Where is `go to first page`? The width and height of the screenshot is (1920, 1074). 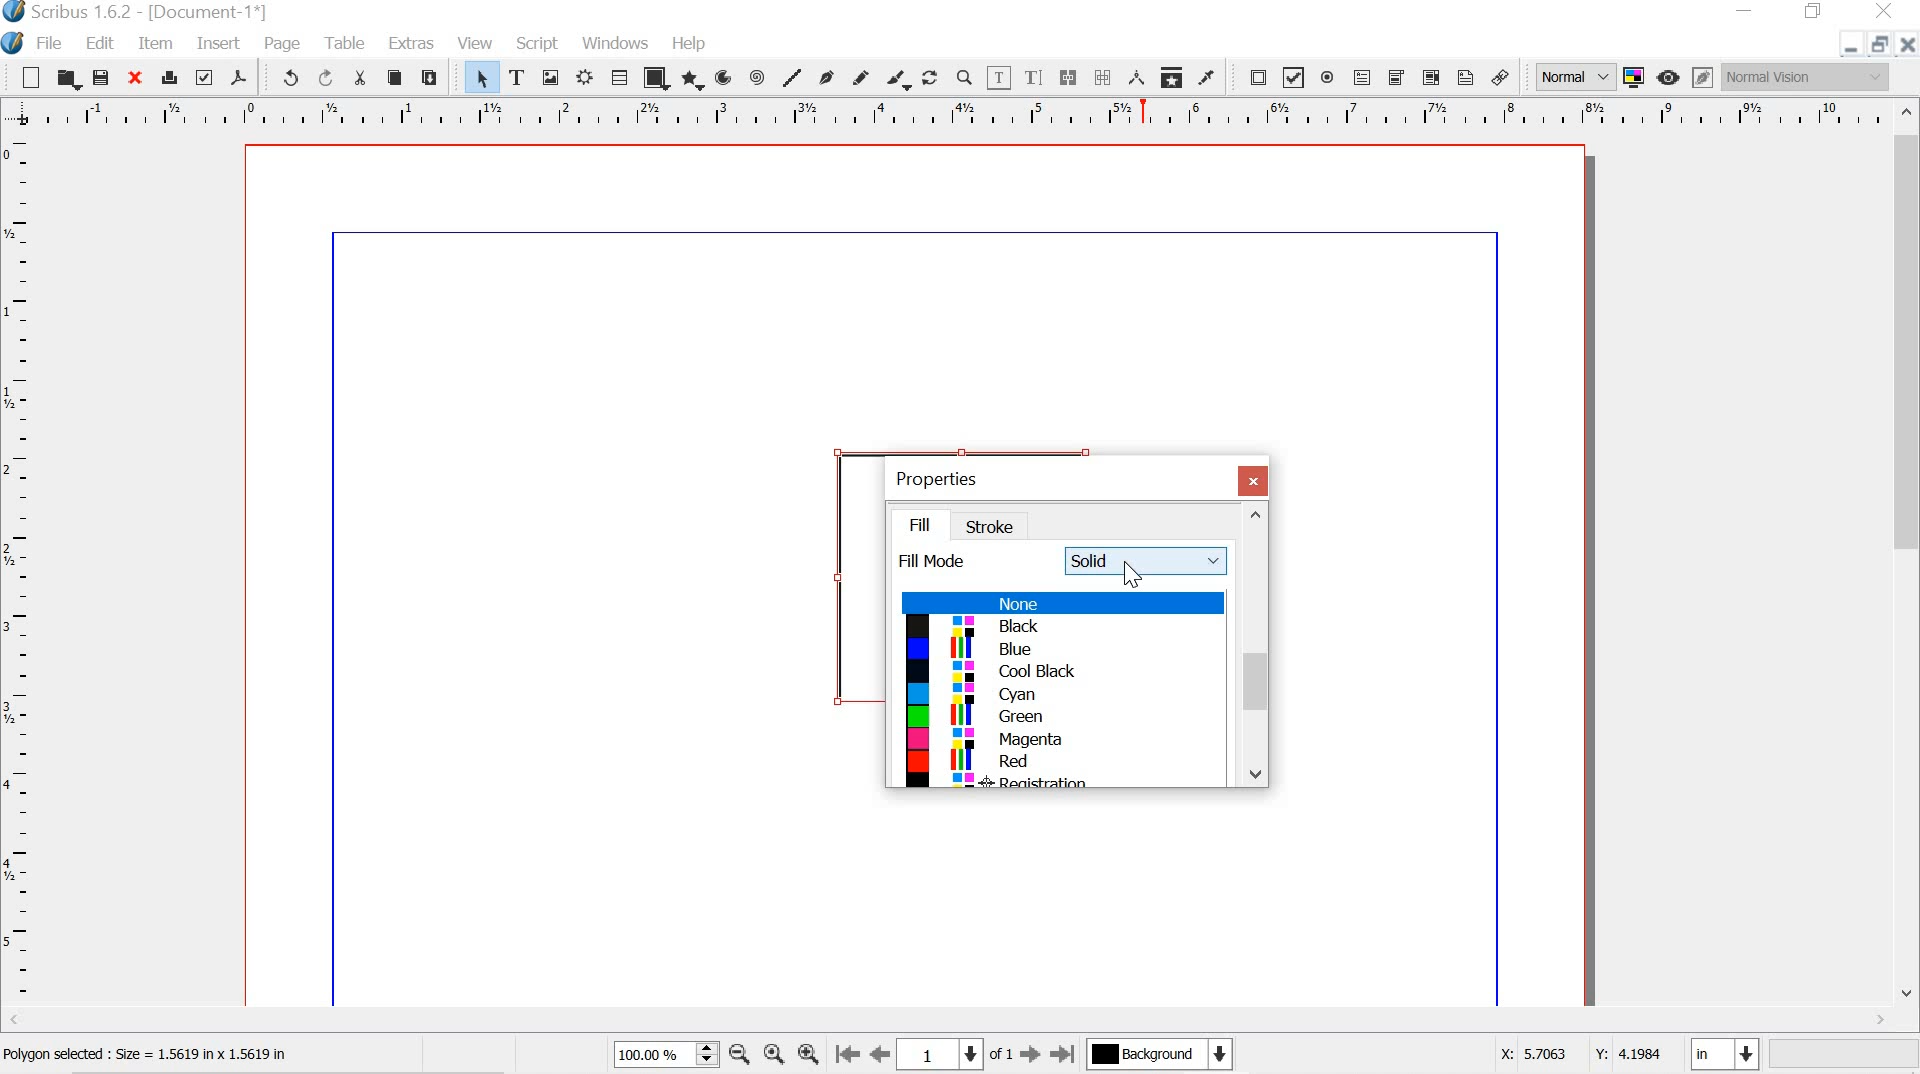
go to first page is located at coordinates (849, 1057).